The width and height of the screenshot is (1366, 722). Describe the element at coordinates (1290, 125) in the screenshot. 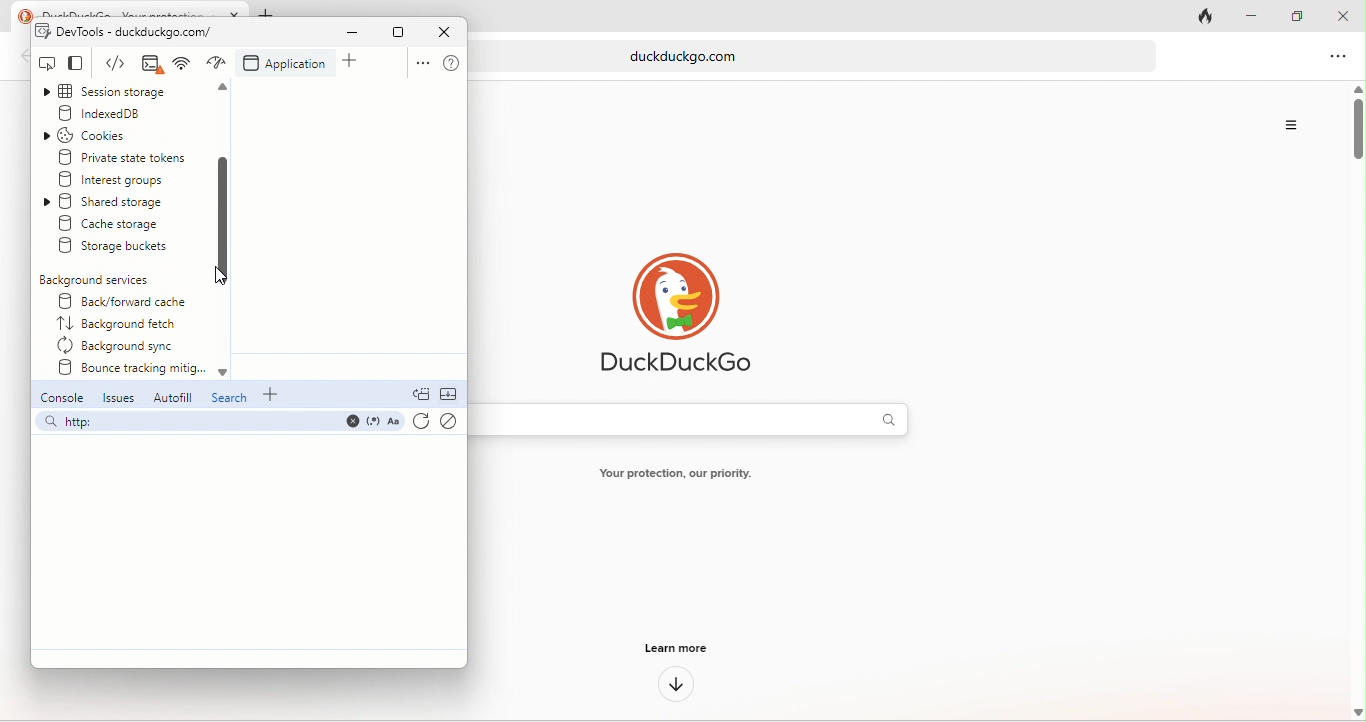

I see `Options` at that location.